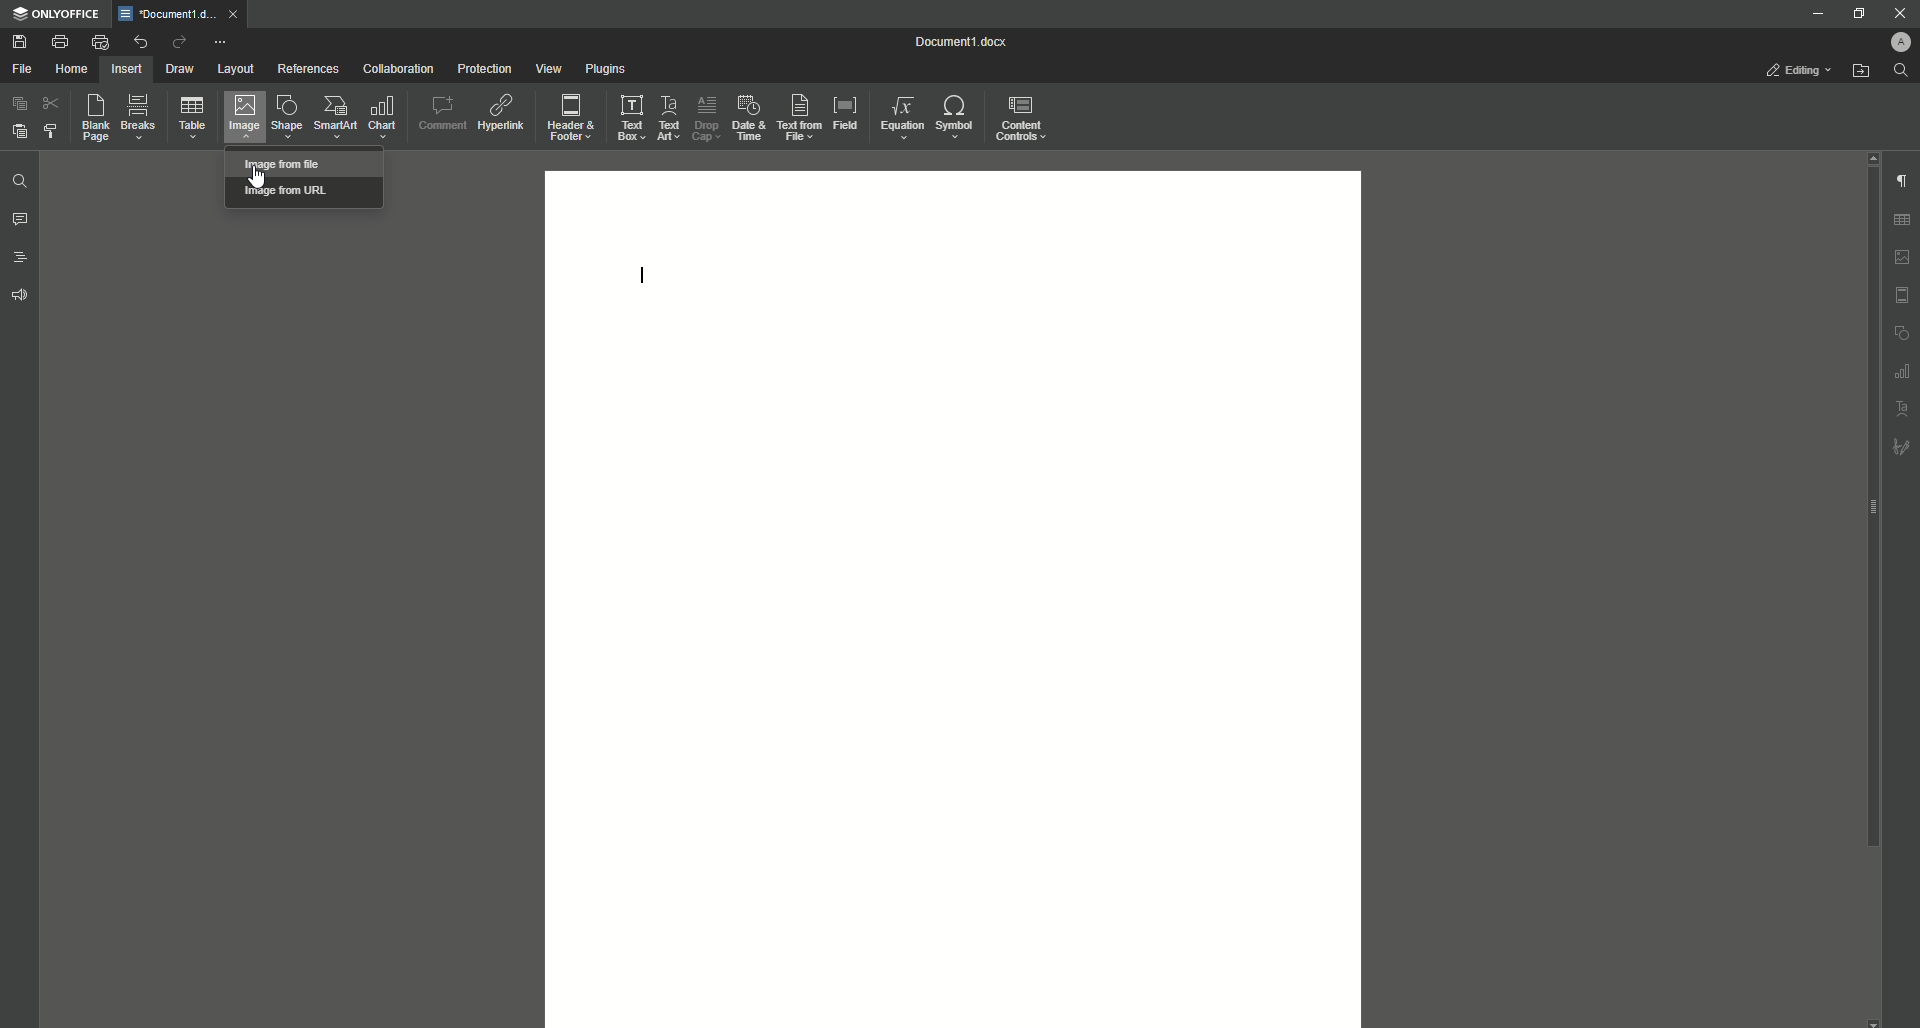 The image size is (1920, 1028). I want to click on ONLYOFFICE, so click(55, 15).